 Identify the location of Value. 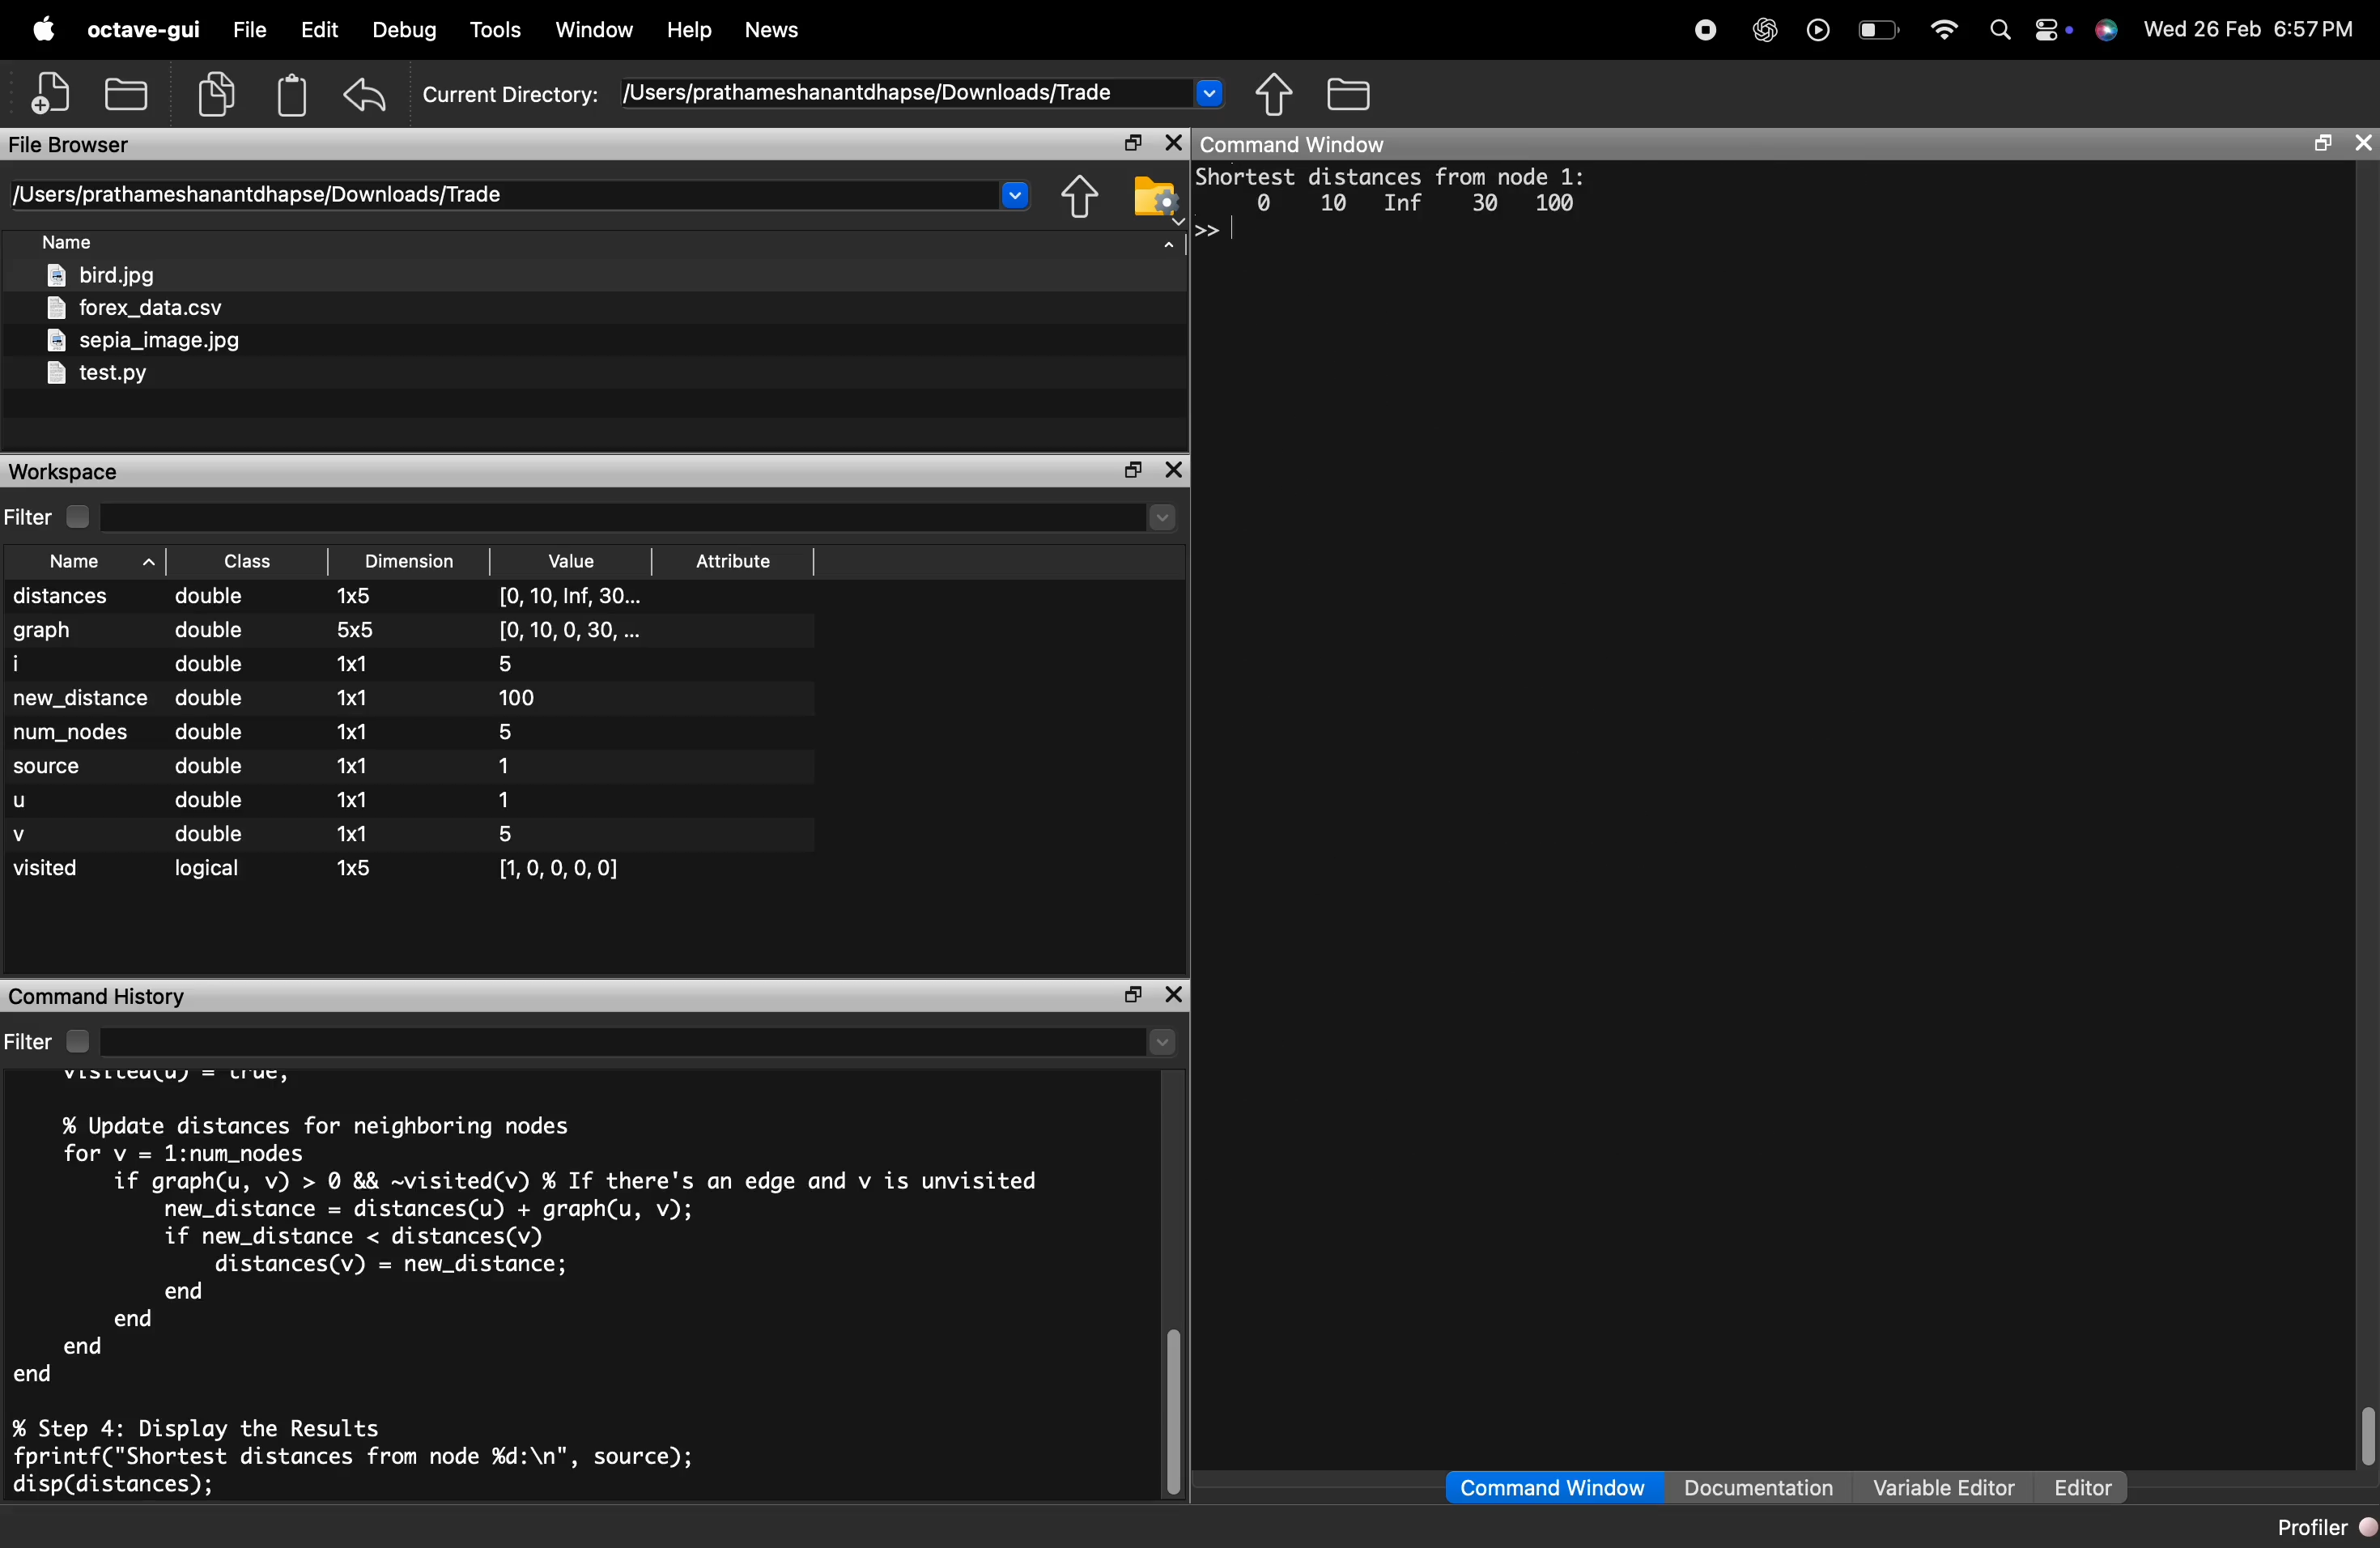
(573, 734).